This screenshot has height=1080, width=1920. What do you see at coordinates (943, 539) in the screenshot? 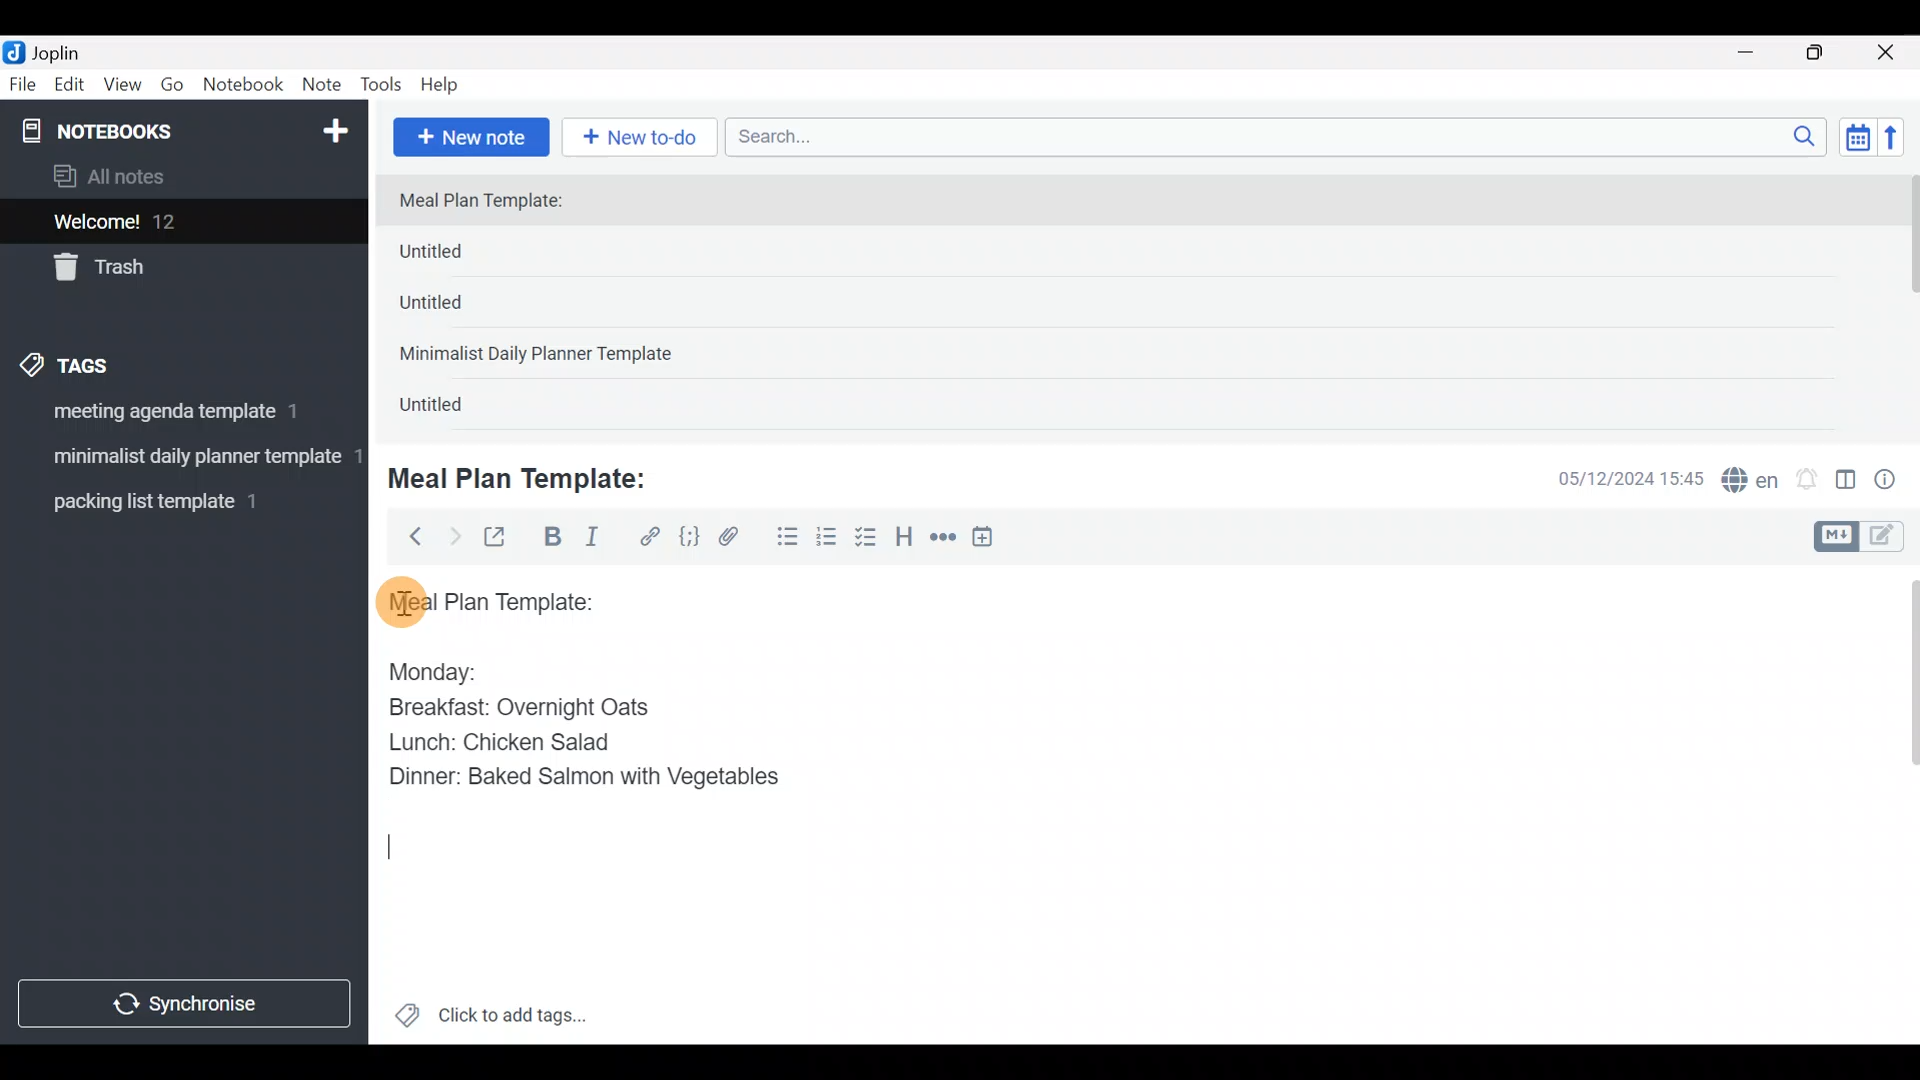
I see `Horizontal rule` at bounding box center [943, 539].